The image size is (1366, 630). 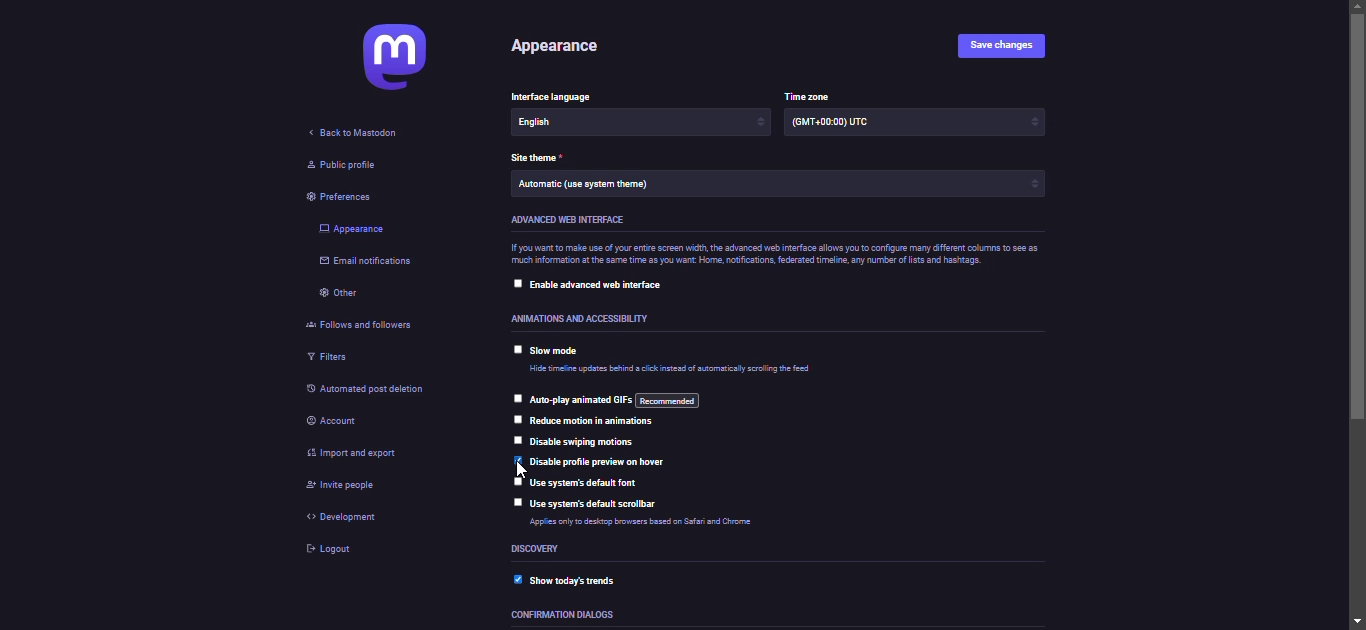 What do you see at coordinates (341, 166) in the screenshot?
I see `public profile` at bounding box center [341, 166].